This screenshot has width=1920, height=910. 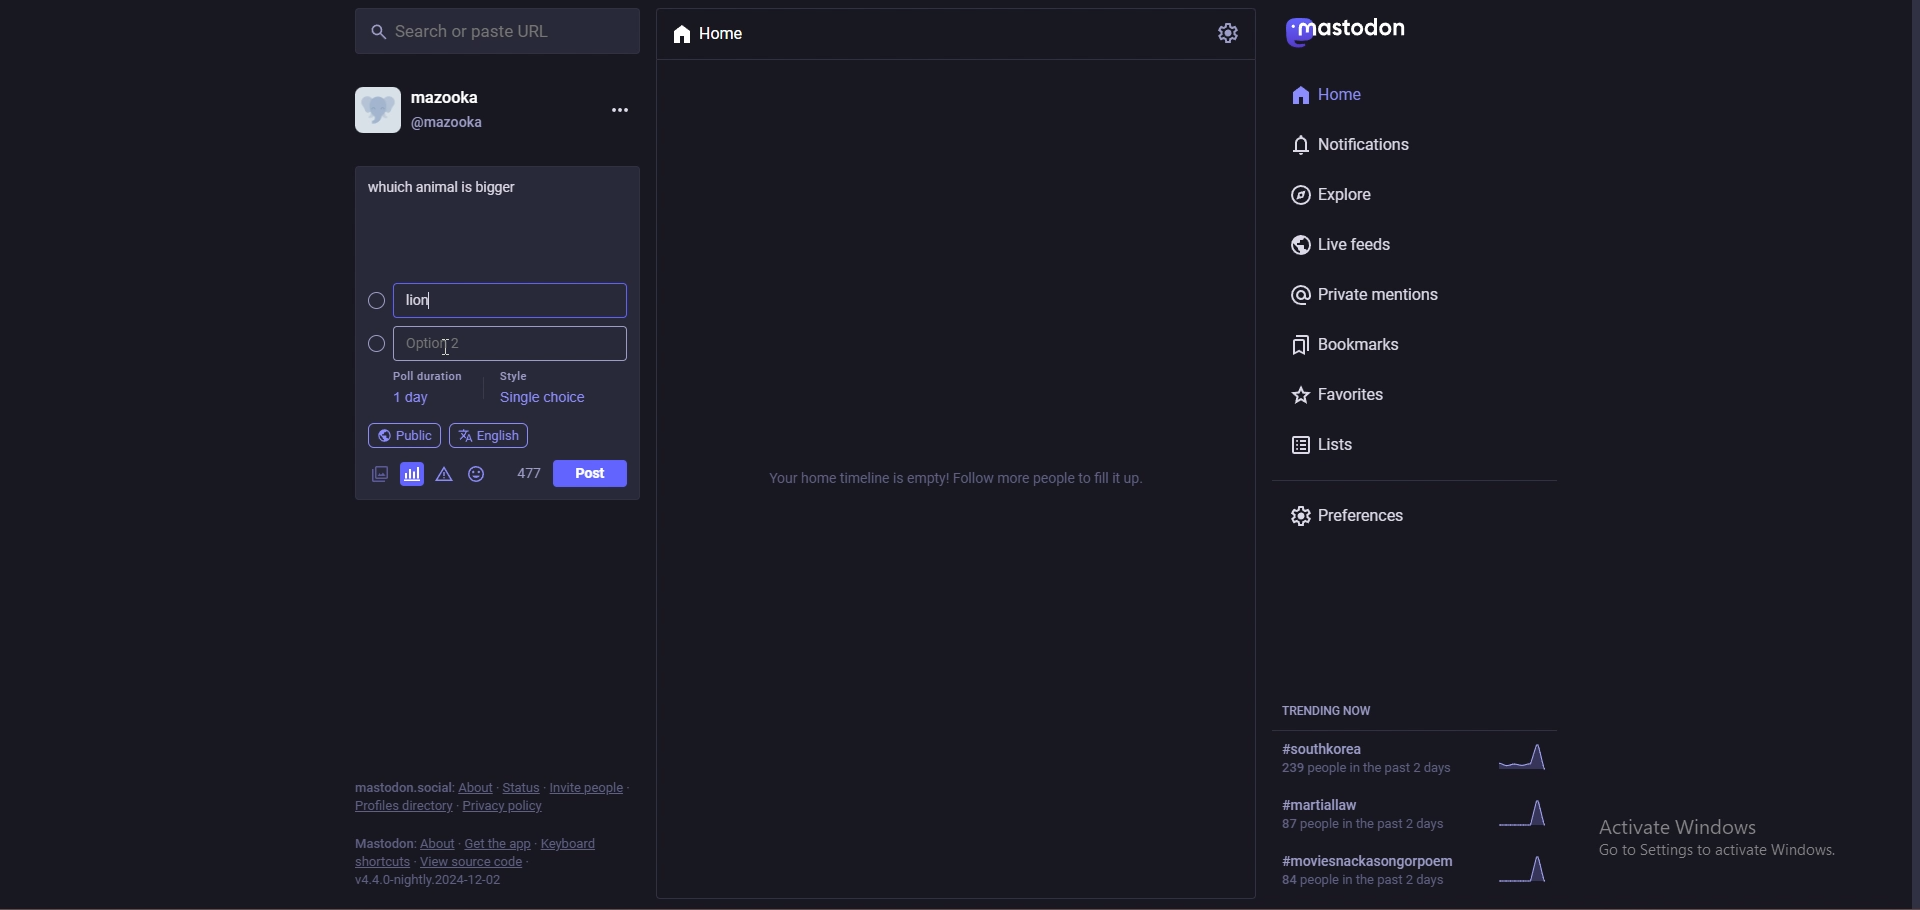 What do you see at coordinates (450, 96) in the screenshot?
I see `mazooka` at bounding box center [450, 96].